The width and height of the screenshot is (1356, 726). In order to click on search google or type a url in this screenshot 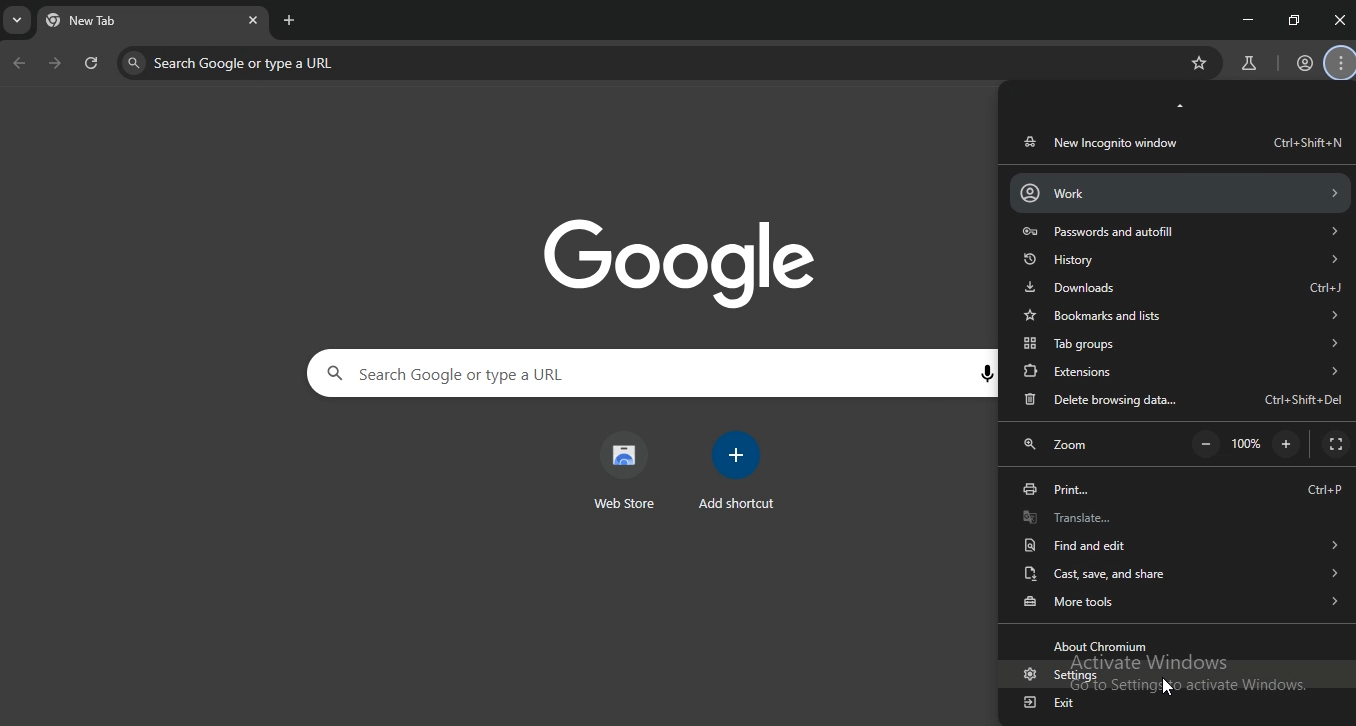, I will do `click(352, 62)`.